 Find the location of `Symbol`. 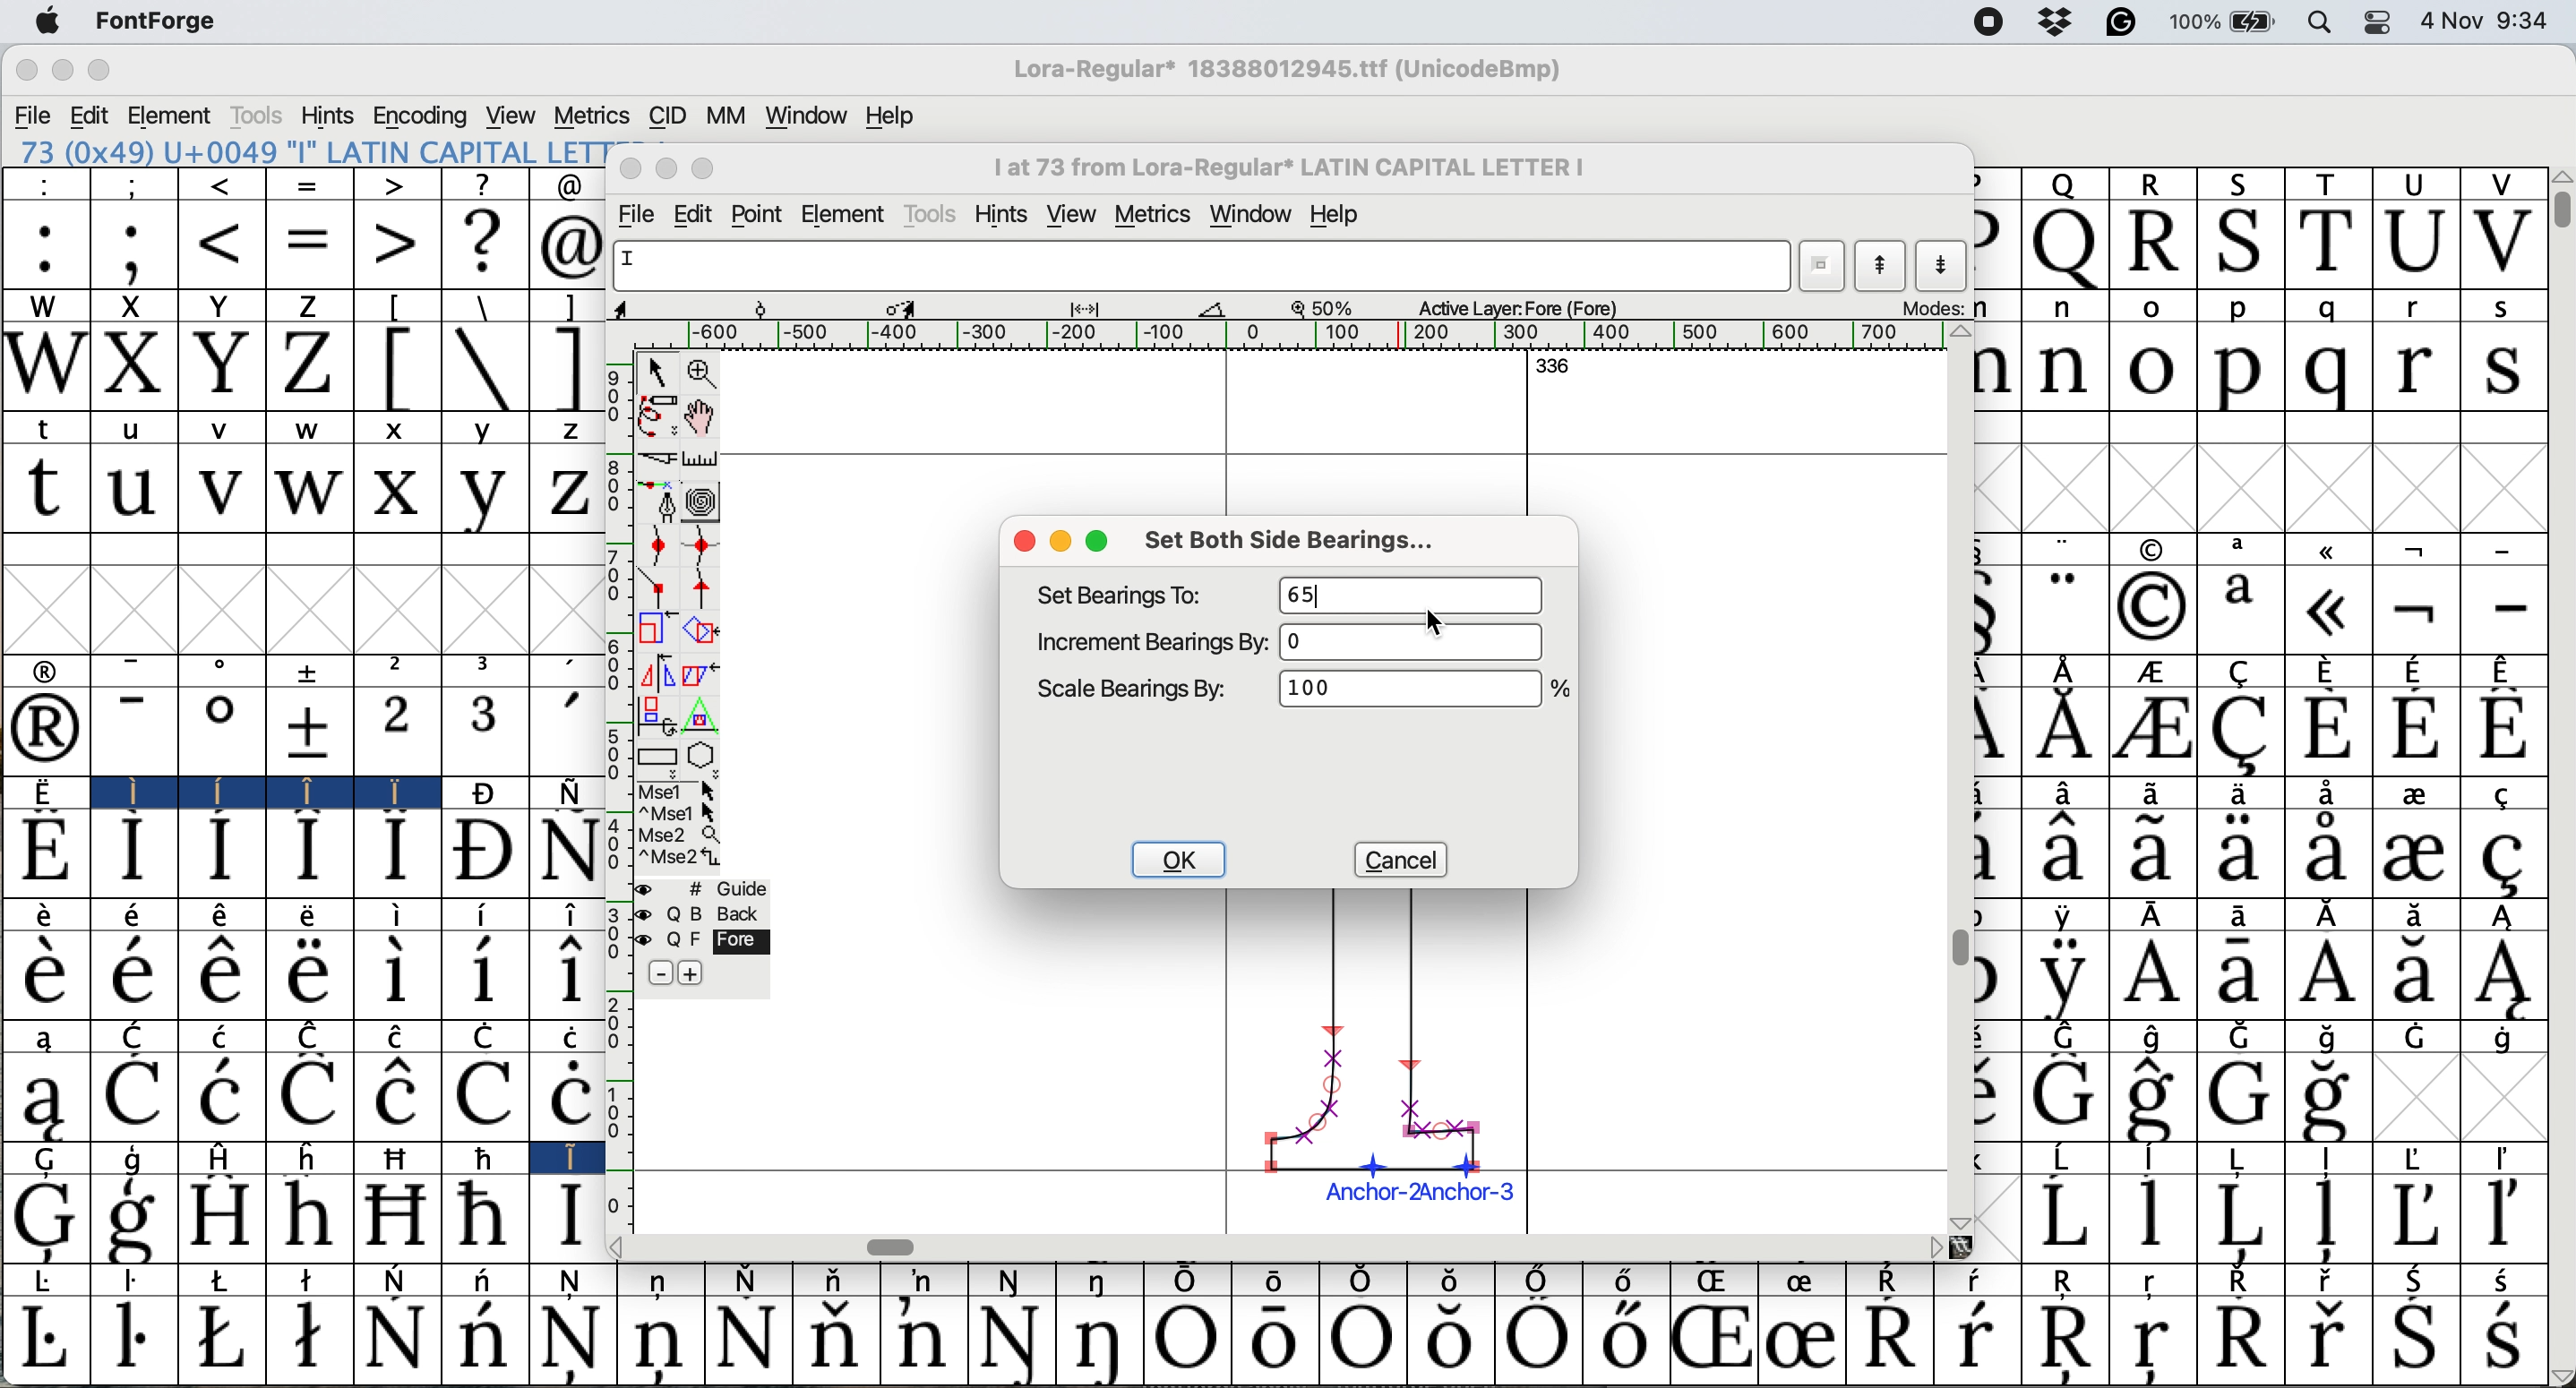

Symbol is located at coordinates (1012, 1282).